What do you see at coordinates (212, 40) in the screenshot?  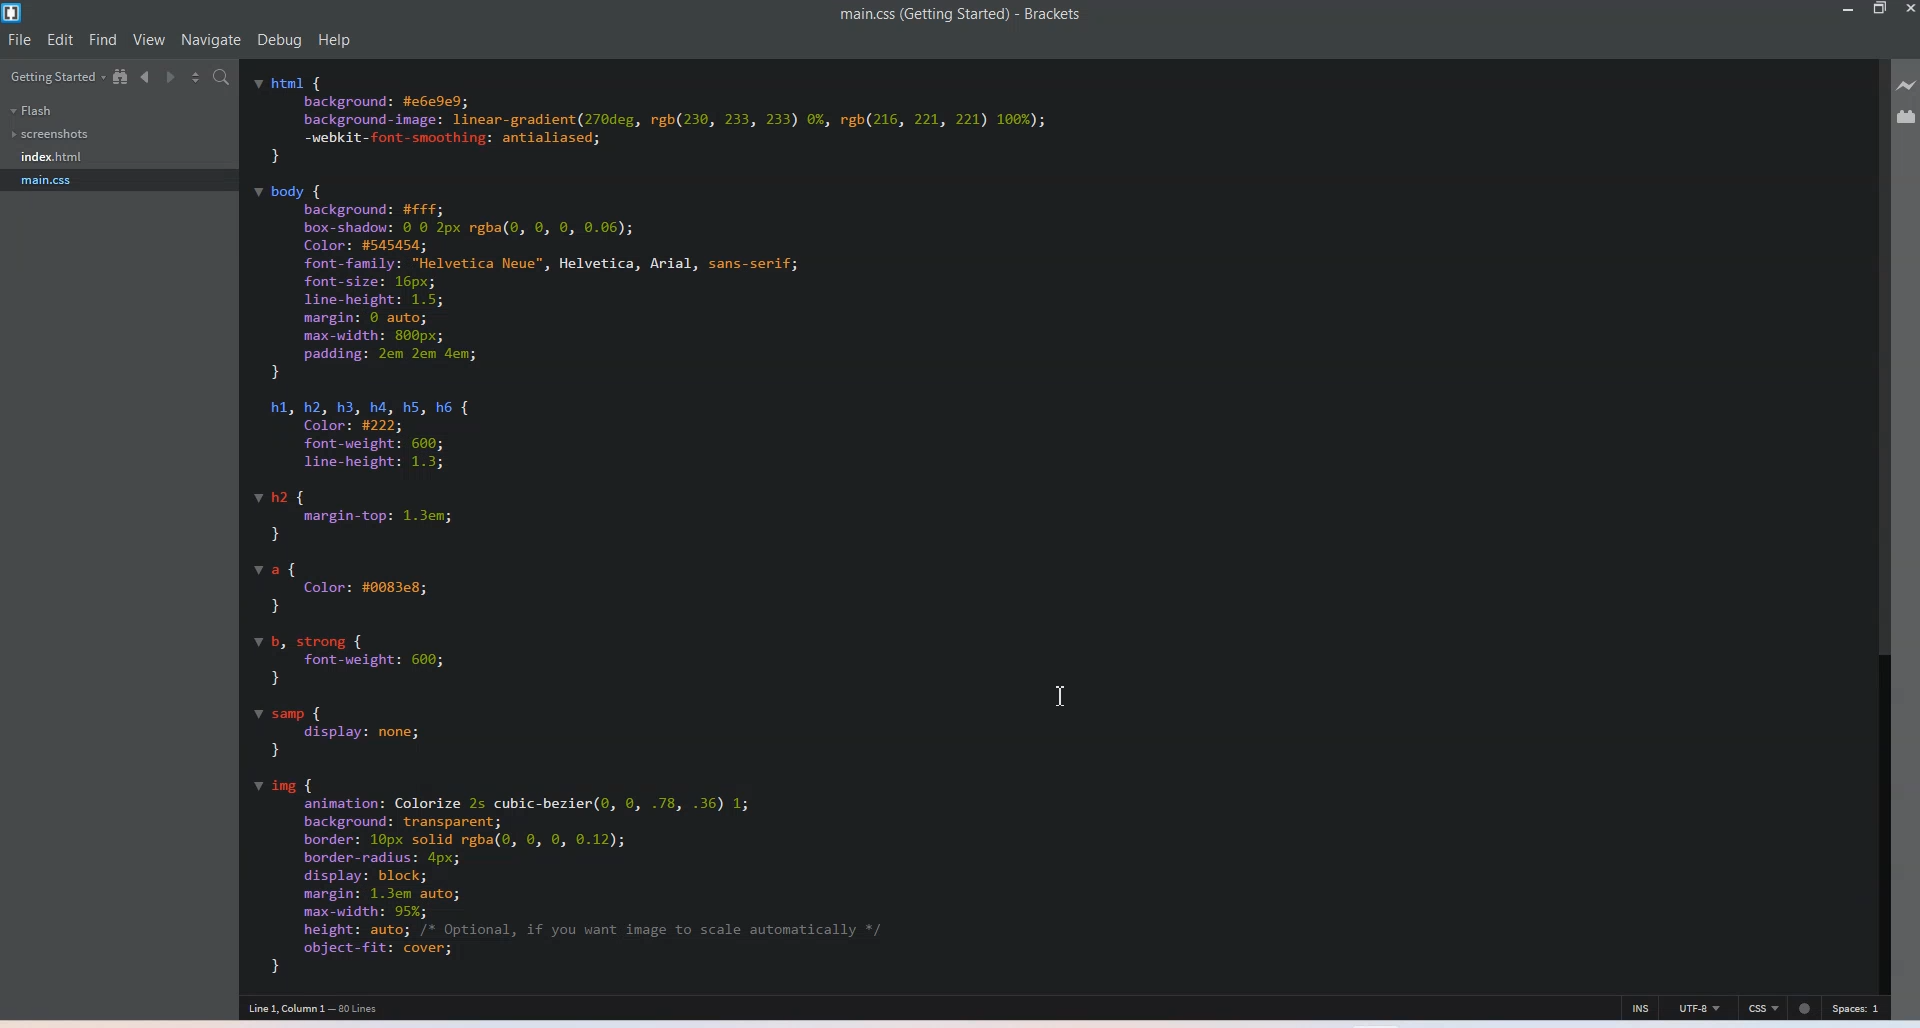 I see `Navigate` at bounding box center [212, 40].